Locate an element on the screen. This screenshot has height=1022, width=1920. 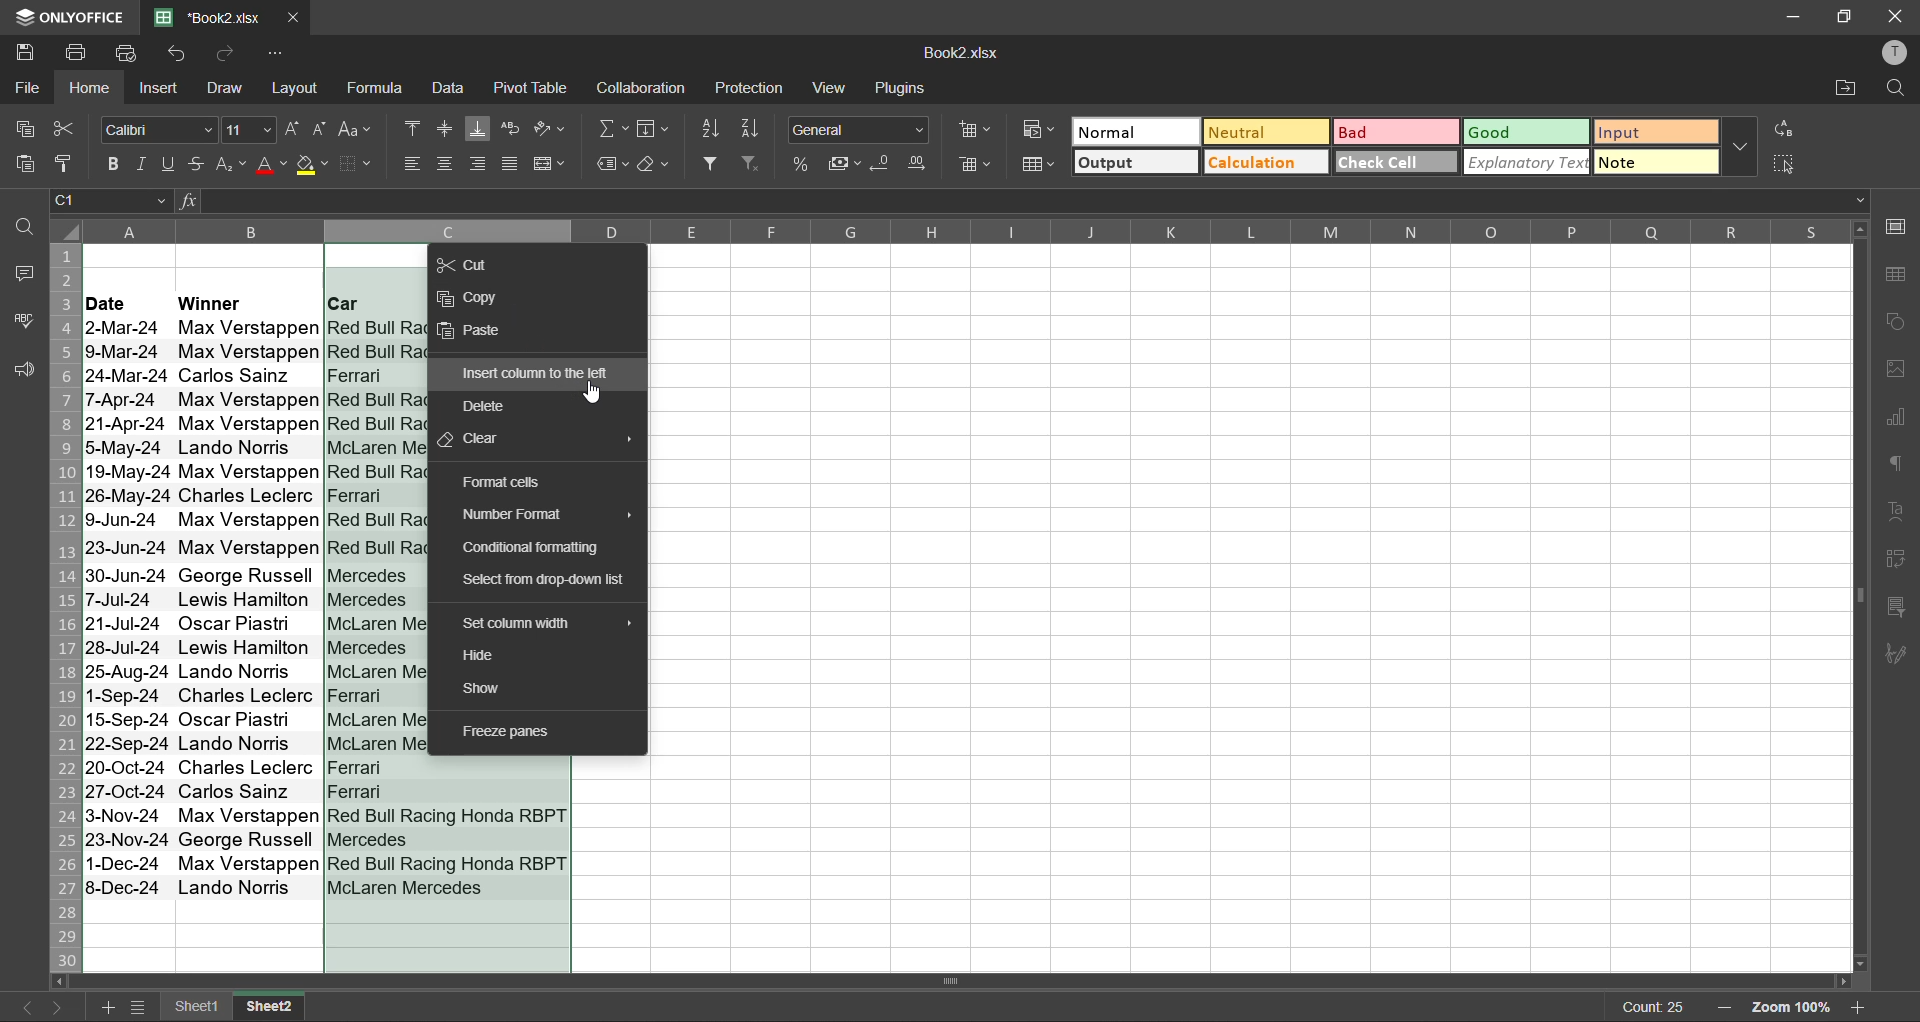
font color is located at coordinates (270, 166).